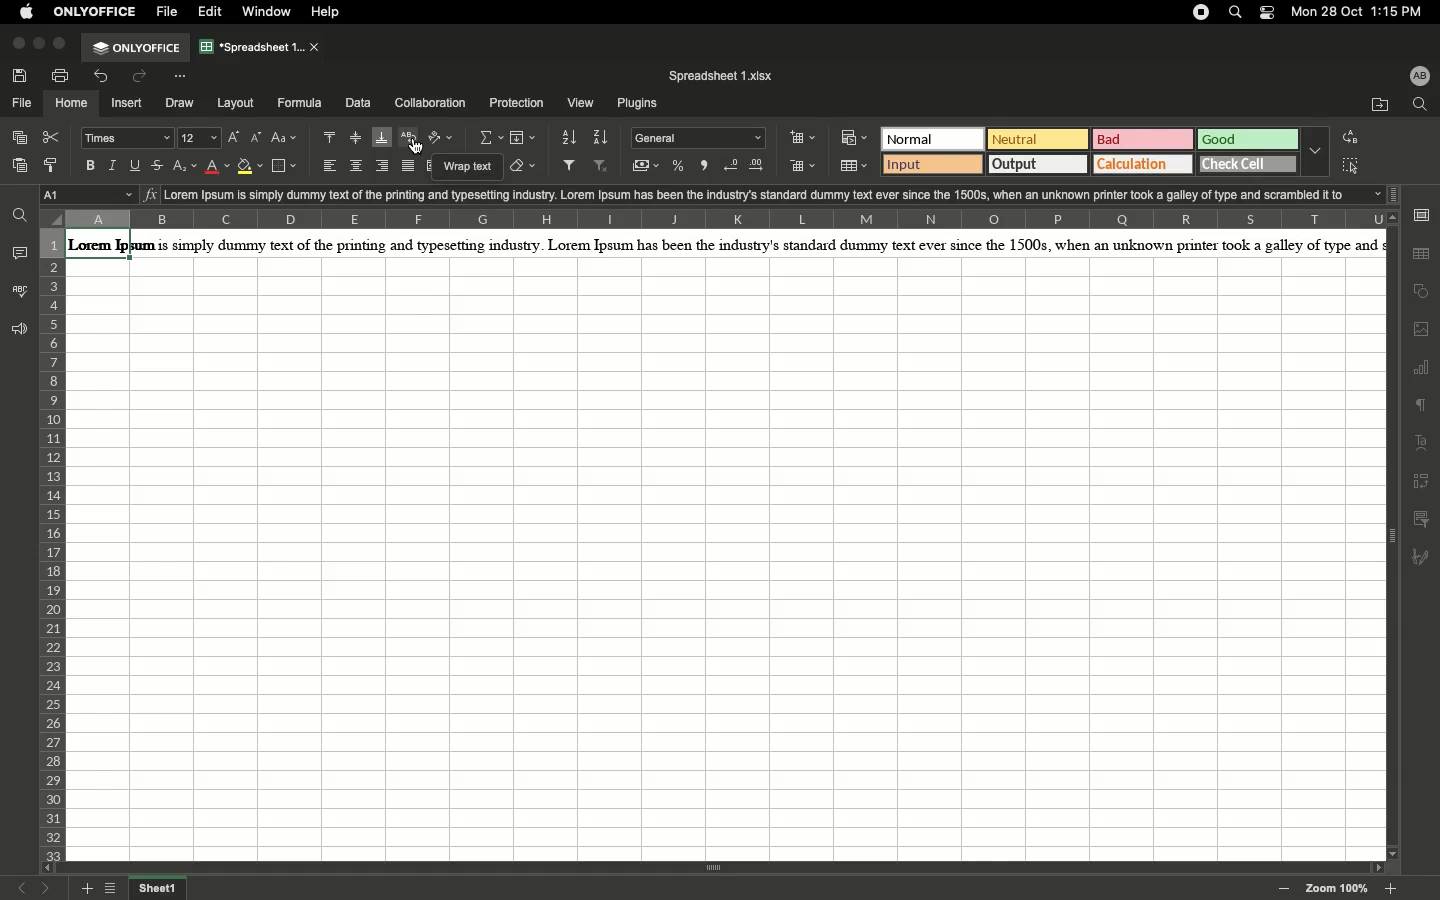 The image size is (1440, 900). Describe the element at coordinates (804, 138) in the screenshot. I see `Insert cells` at that location.